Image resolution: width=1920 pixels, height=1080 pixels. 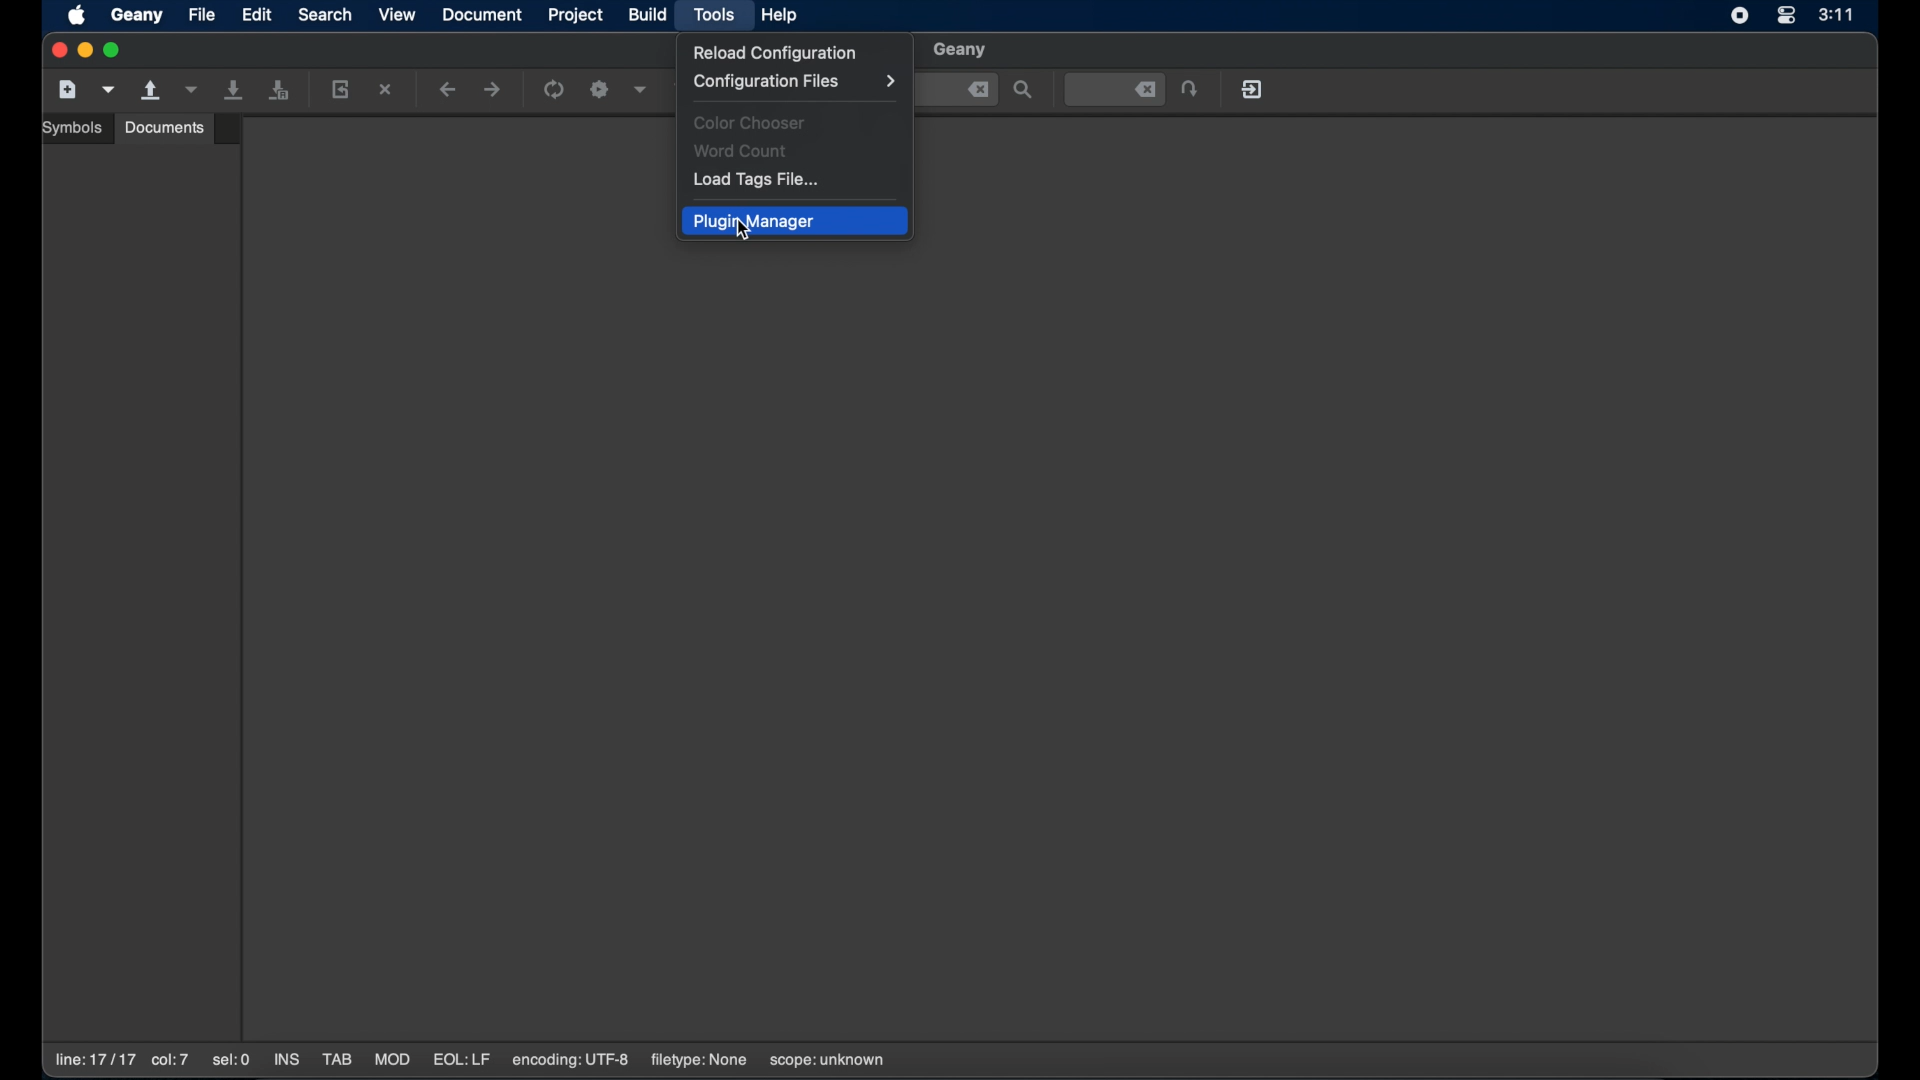 What do you see at coordinates (781, 15) in the screenshot?
I see `help` at bounding box center [781, 15].